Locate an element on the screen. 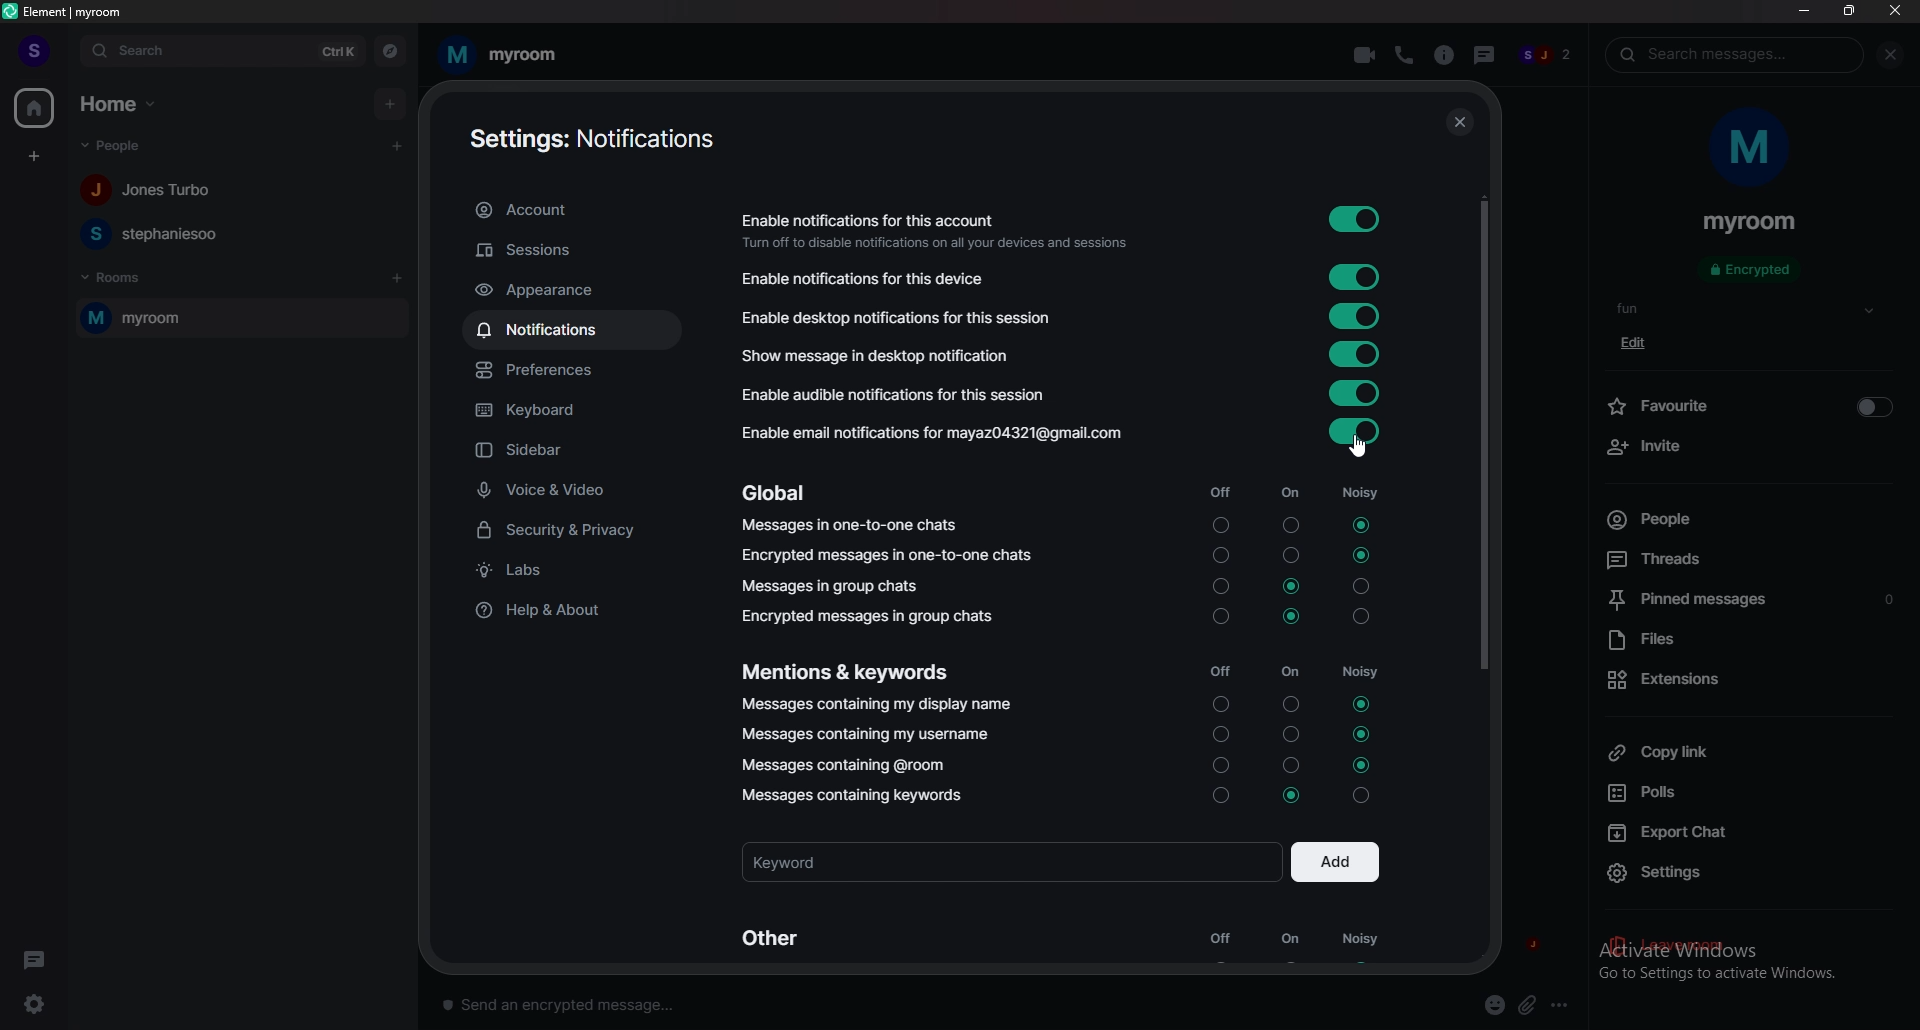 The image size is (1920, 1030). start chat is located at coordinates (399, 145).